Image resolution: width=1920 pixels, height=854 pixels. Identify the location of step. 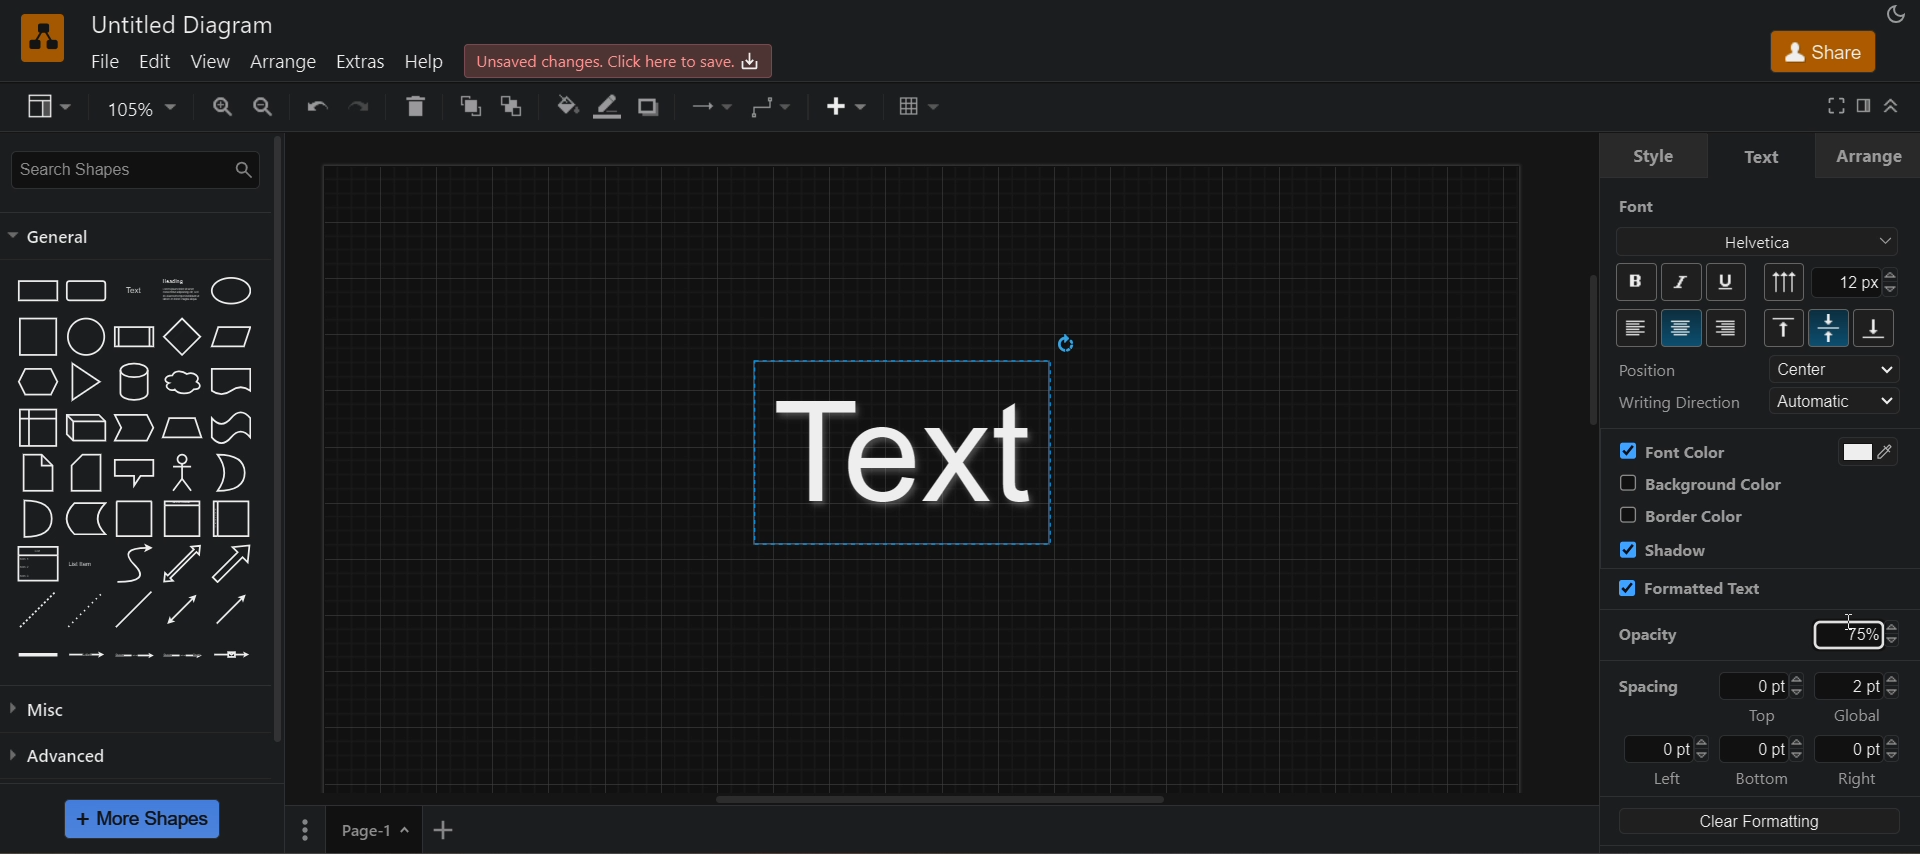
(135, 428).